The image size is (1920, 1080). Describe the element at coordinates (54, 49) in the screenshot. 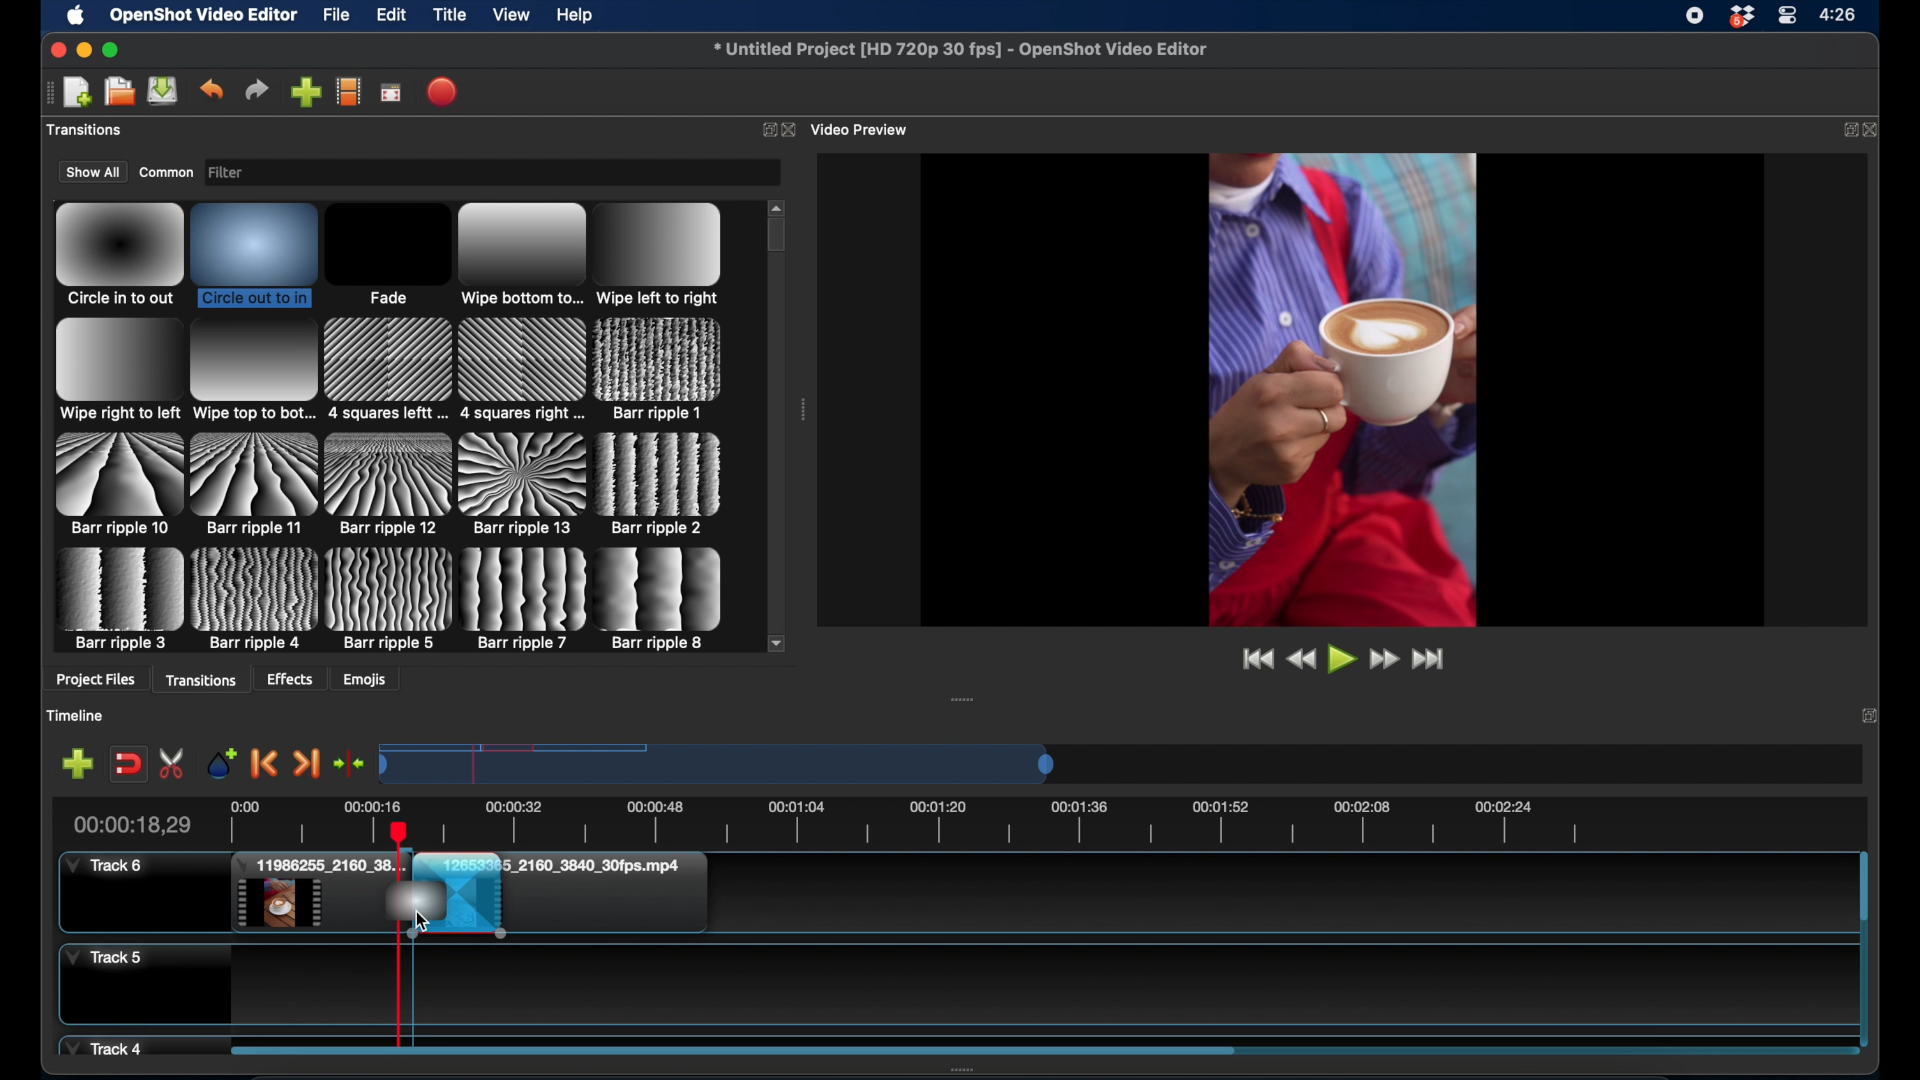

I see `close` at that location.